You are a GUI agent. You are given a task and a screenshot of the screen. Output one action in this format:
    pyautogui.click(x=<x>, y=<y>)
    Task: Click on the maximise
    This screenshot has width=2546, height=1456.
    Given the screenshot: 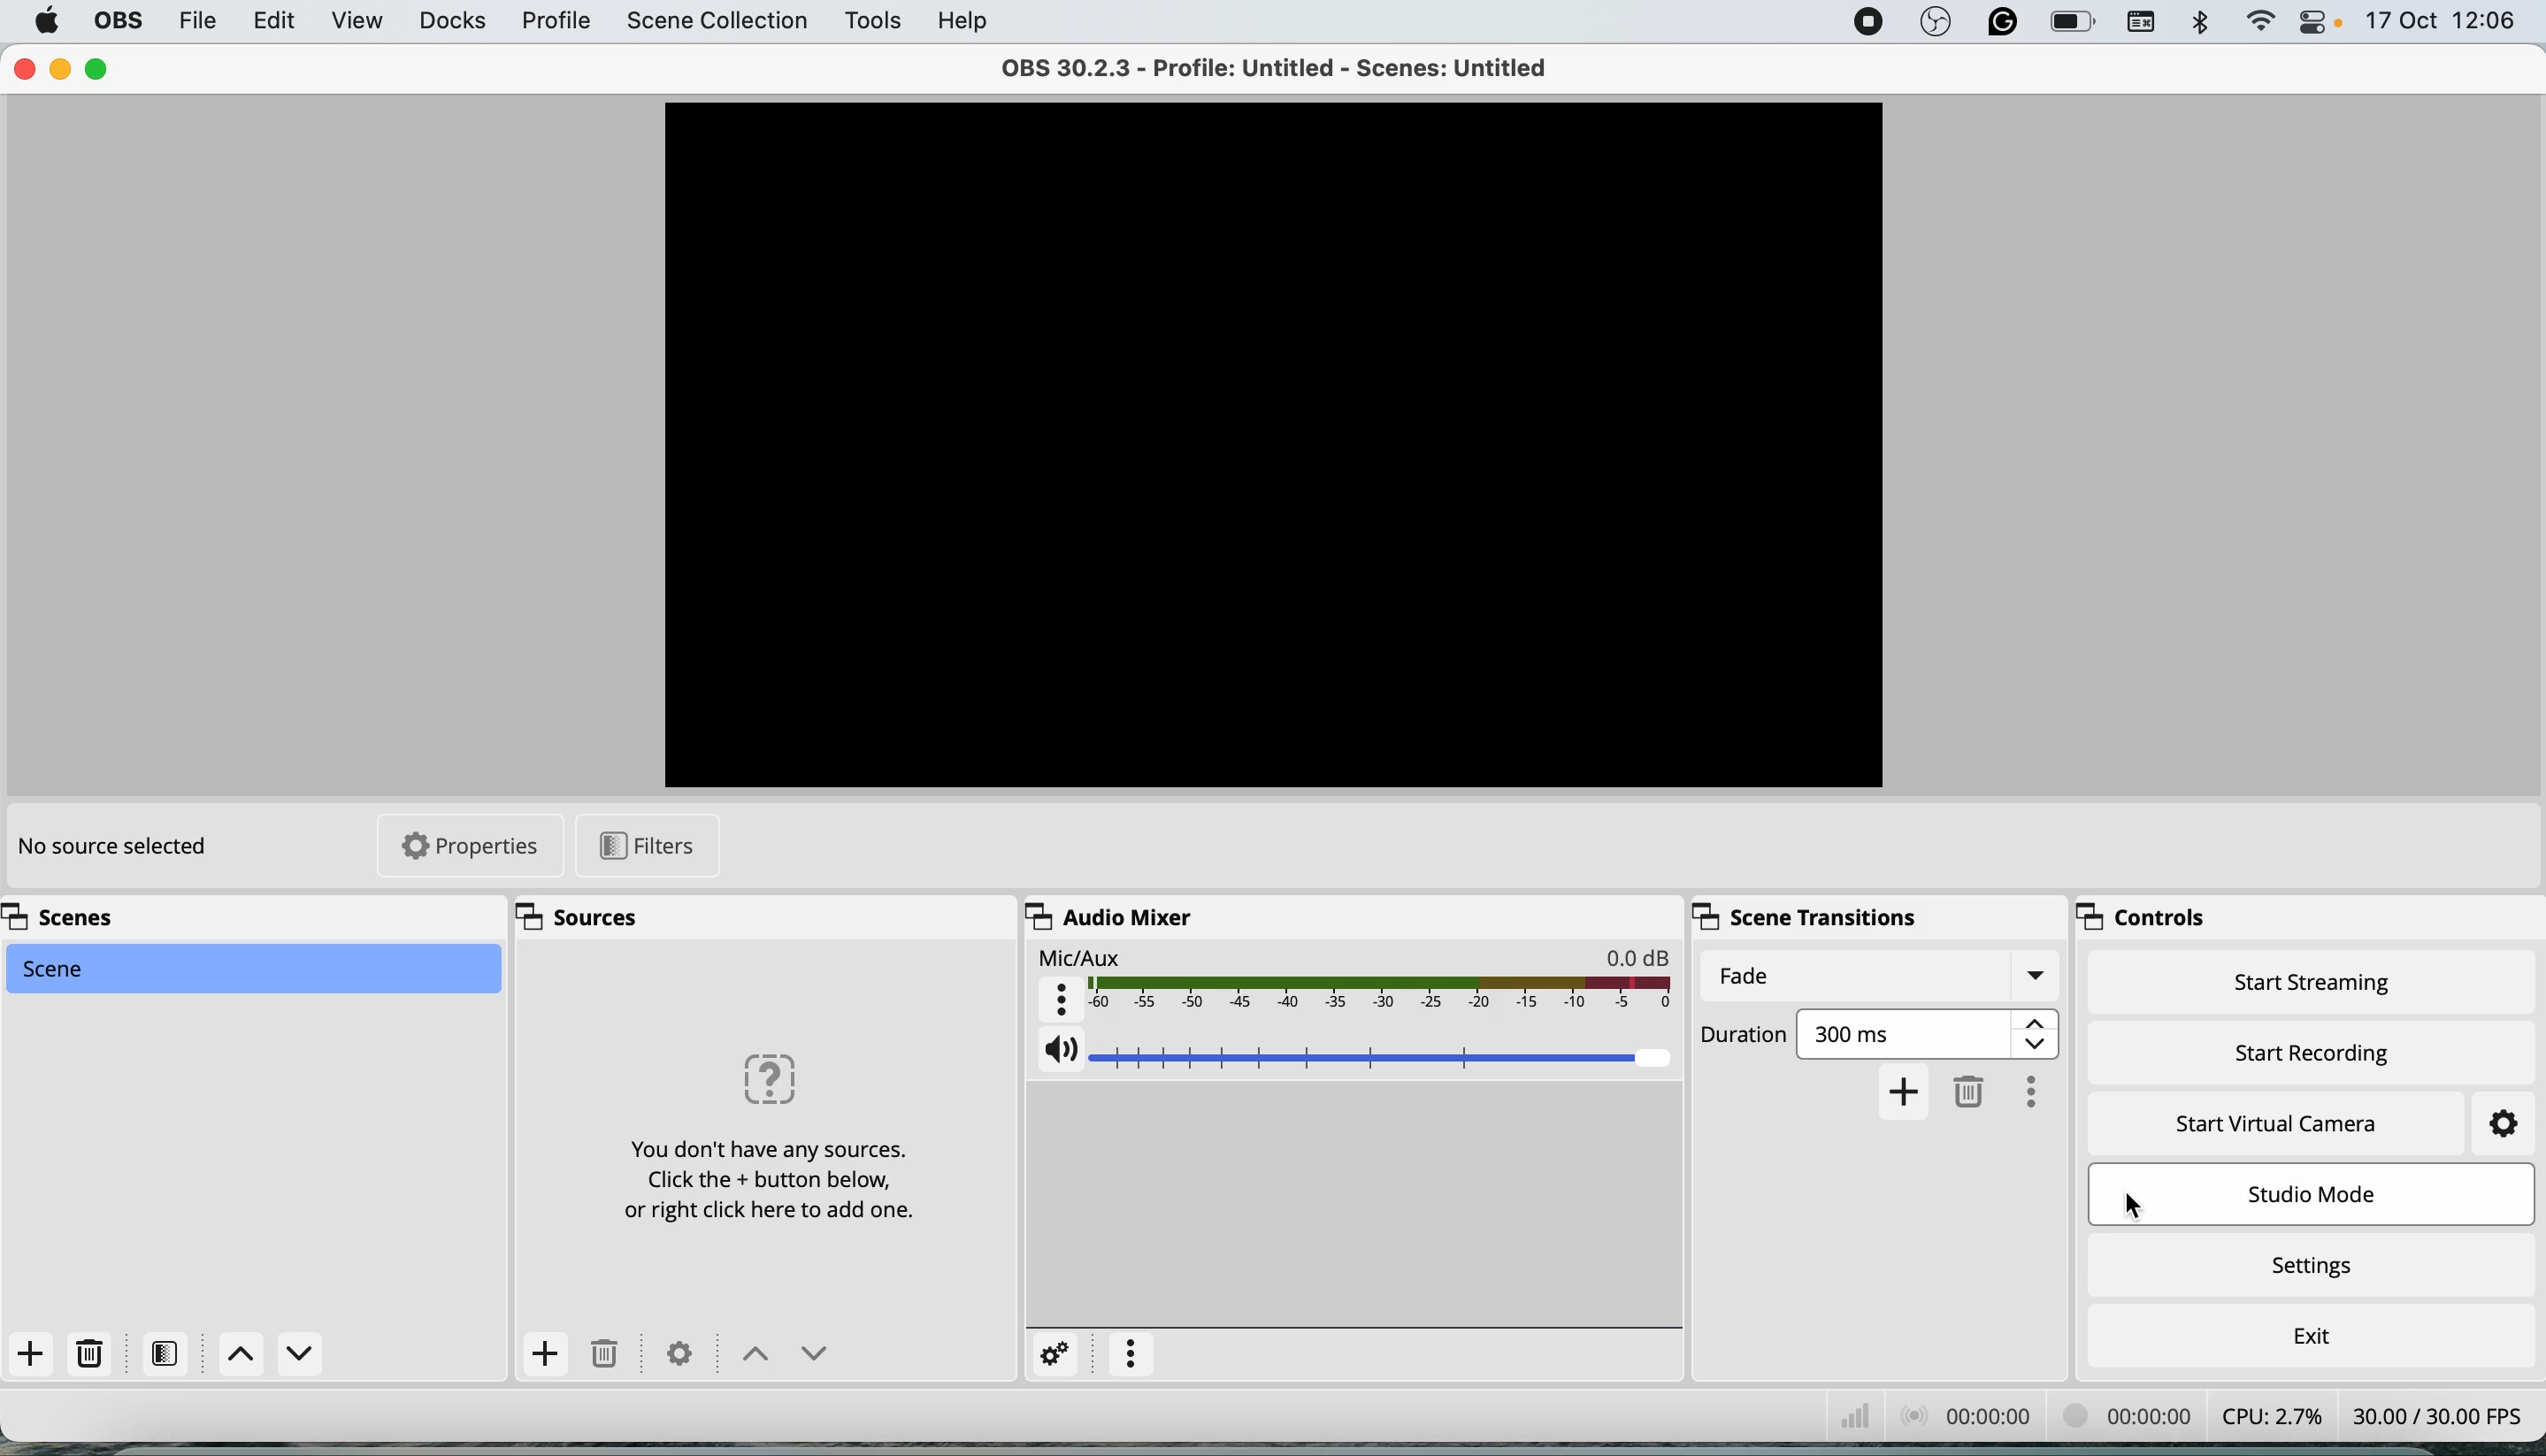 What is the action you would take?
    pyautogui.click(x=104, y=69)
    